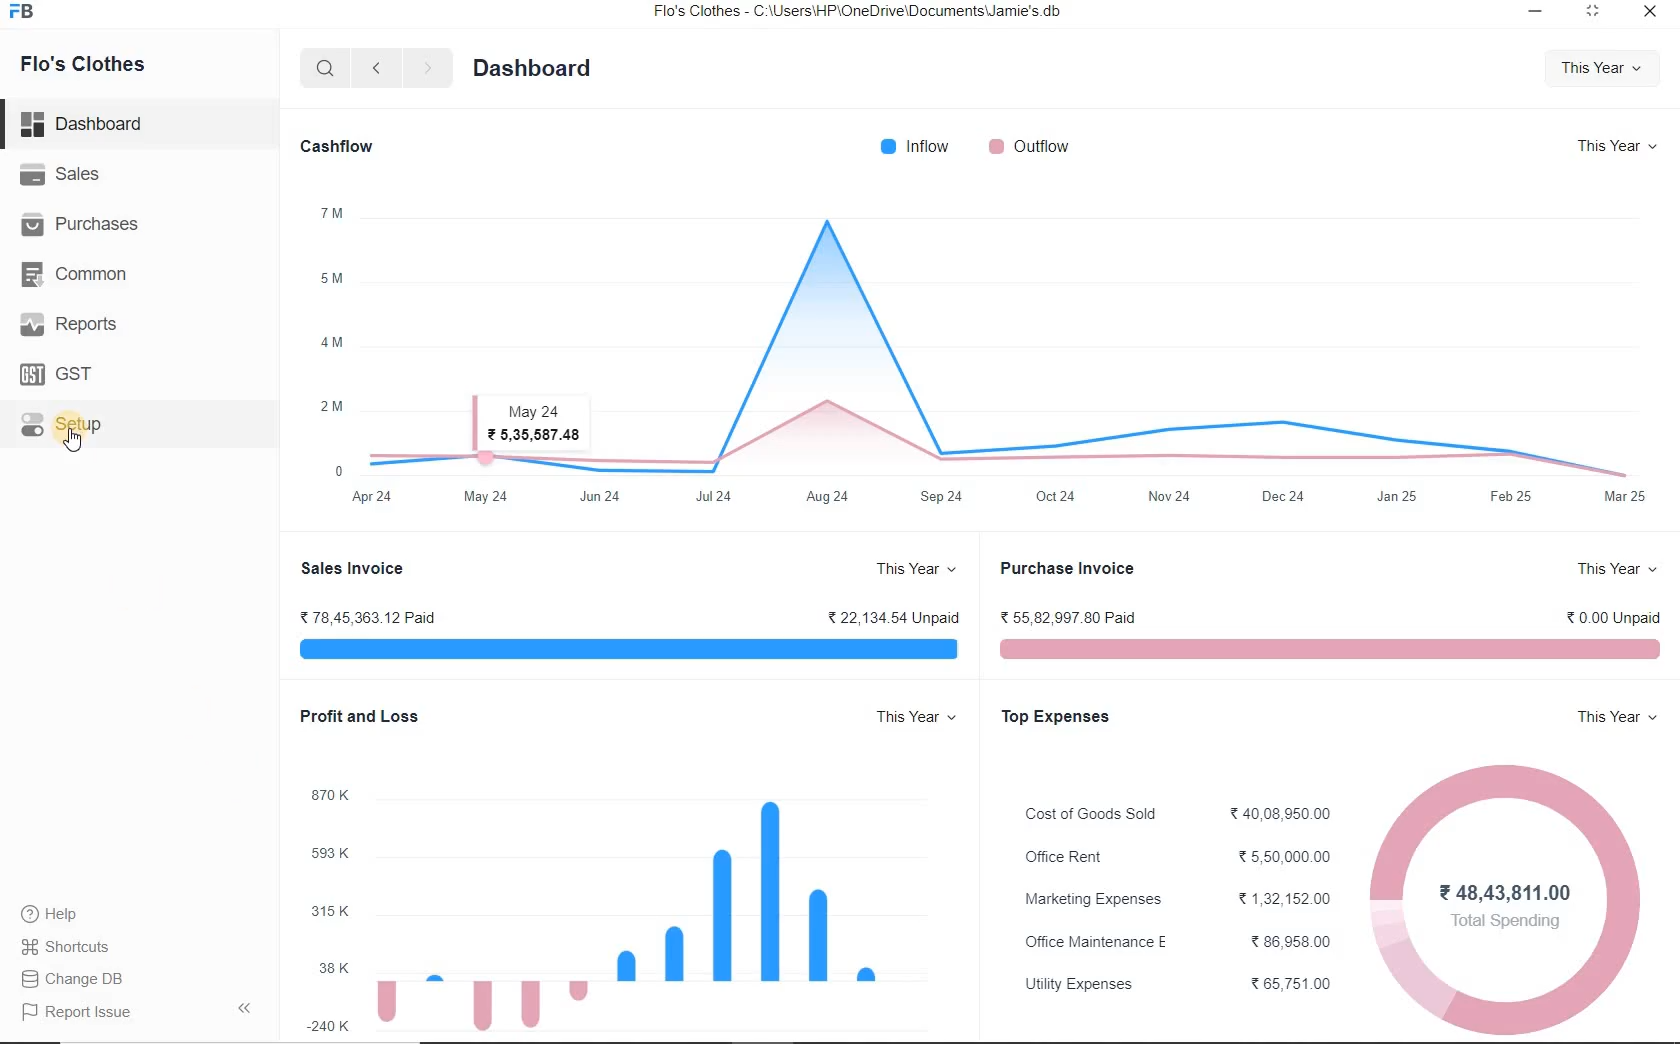  What do you see at coordinates (329, 1026) in the screenshot?
I see `240K` at bounding box center [329, 1026].